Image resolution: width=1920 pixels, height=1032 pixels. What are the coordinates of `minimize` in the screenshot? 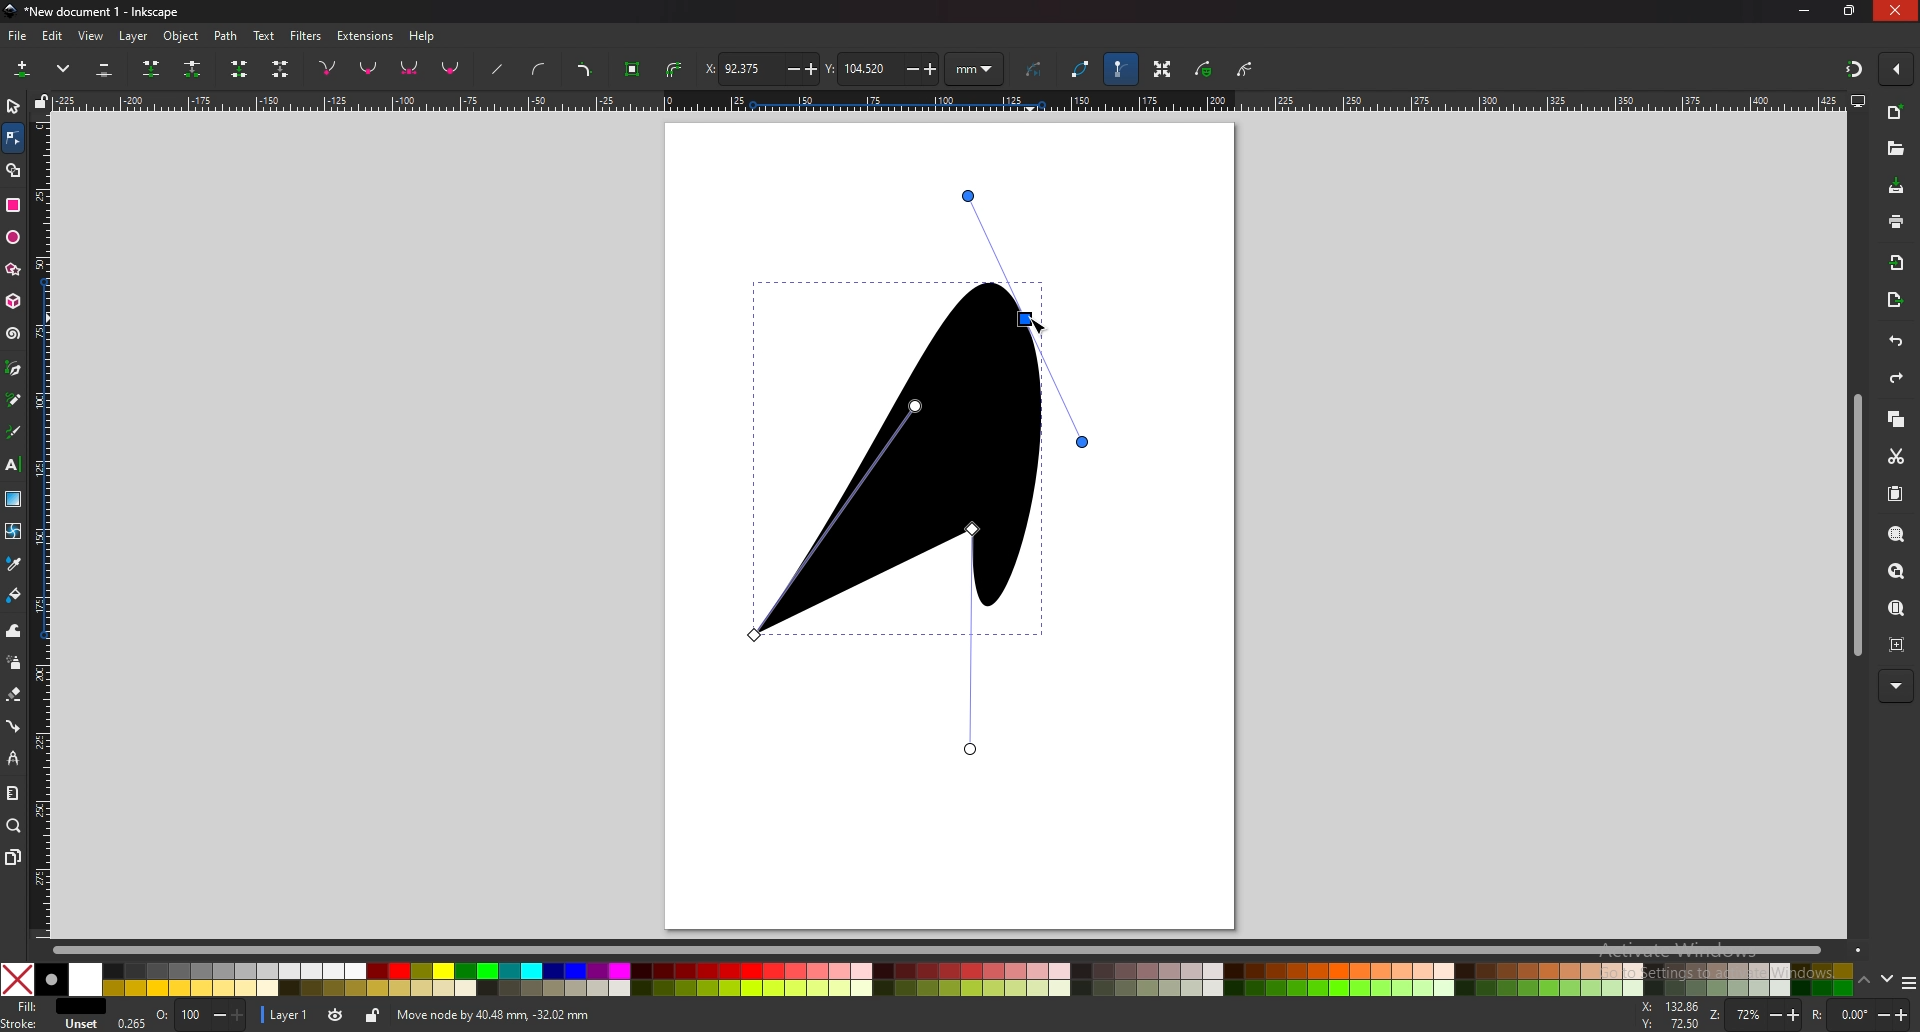 It's located at (1805, 11).